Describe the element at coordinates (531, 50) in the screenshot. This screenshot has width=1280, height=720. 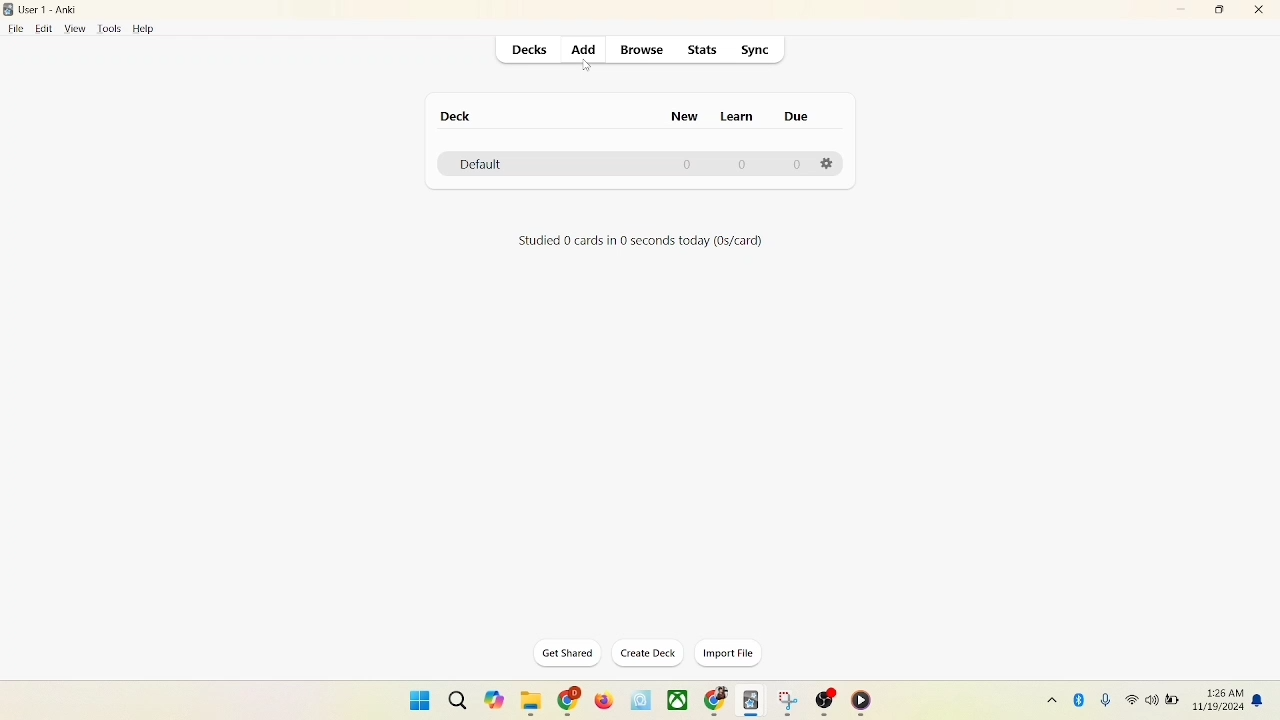
I see `decks` at that location.